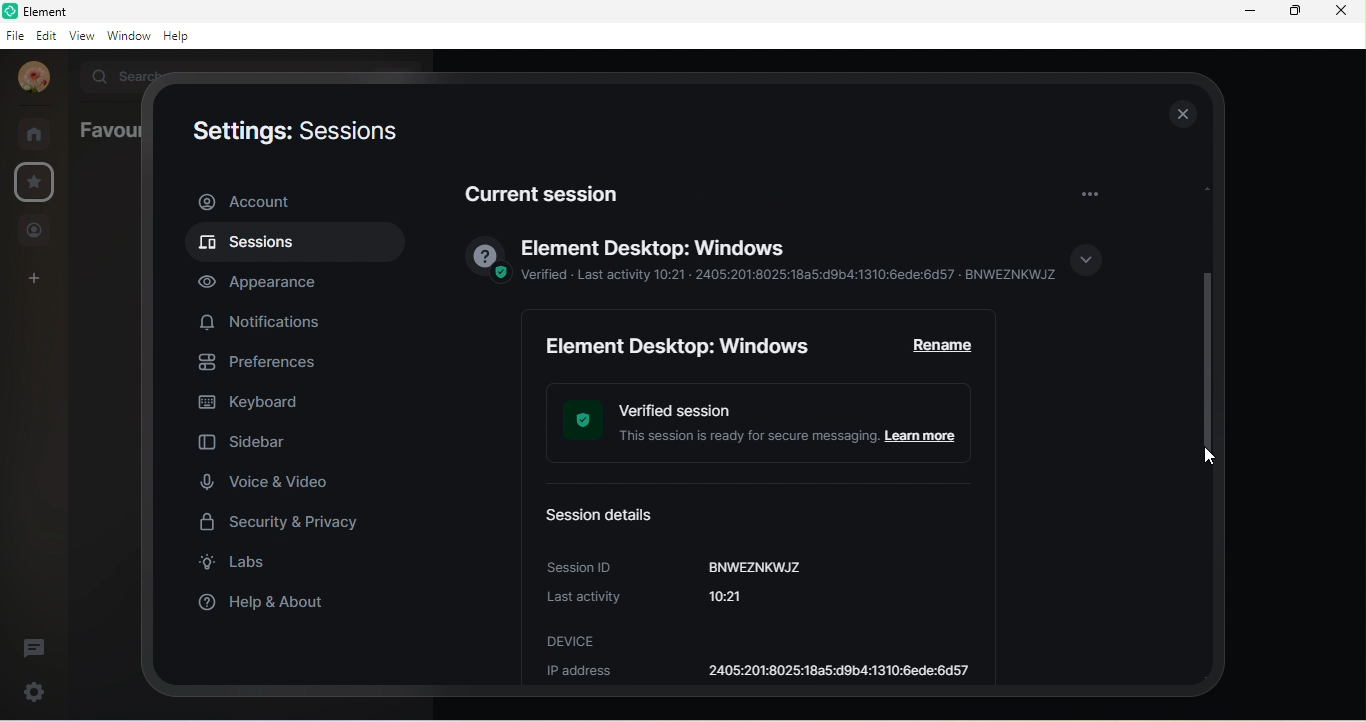 The height and width of the screenshot is (722, 1366). What do you see at coordinates (10, 11) in the screenshot?
I see `element logo` at bounding box center [10, 11].